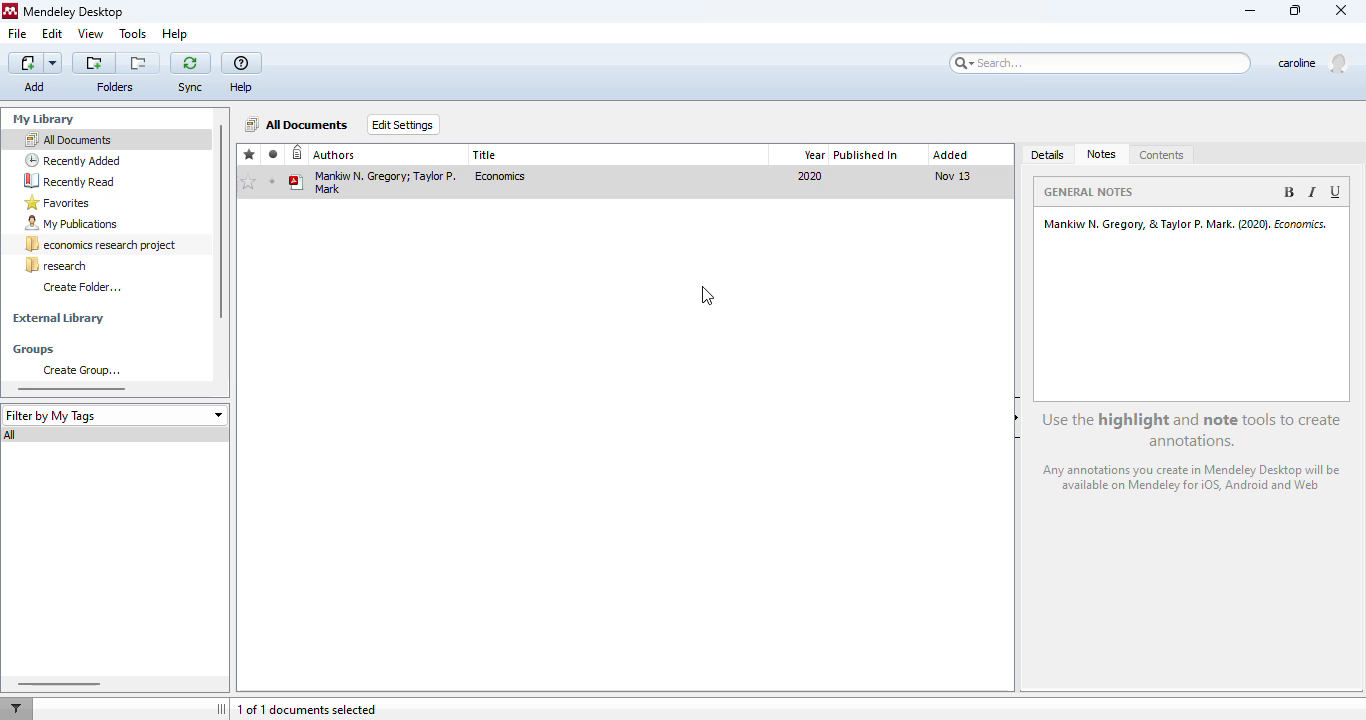 This screenshot has width=1366, height=720. I want to click on mendeley desktop, so click(75, 13).